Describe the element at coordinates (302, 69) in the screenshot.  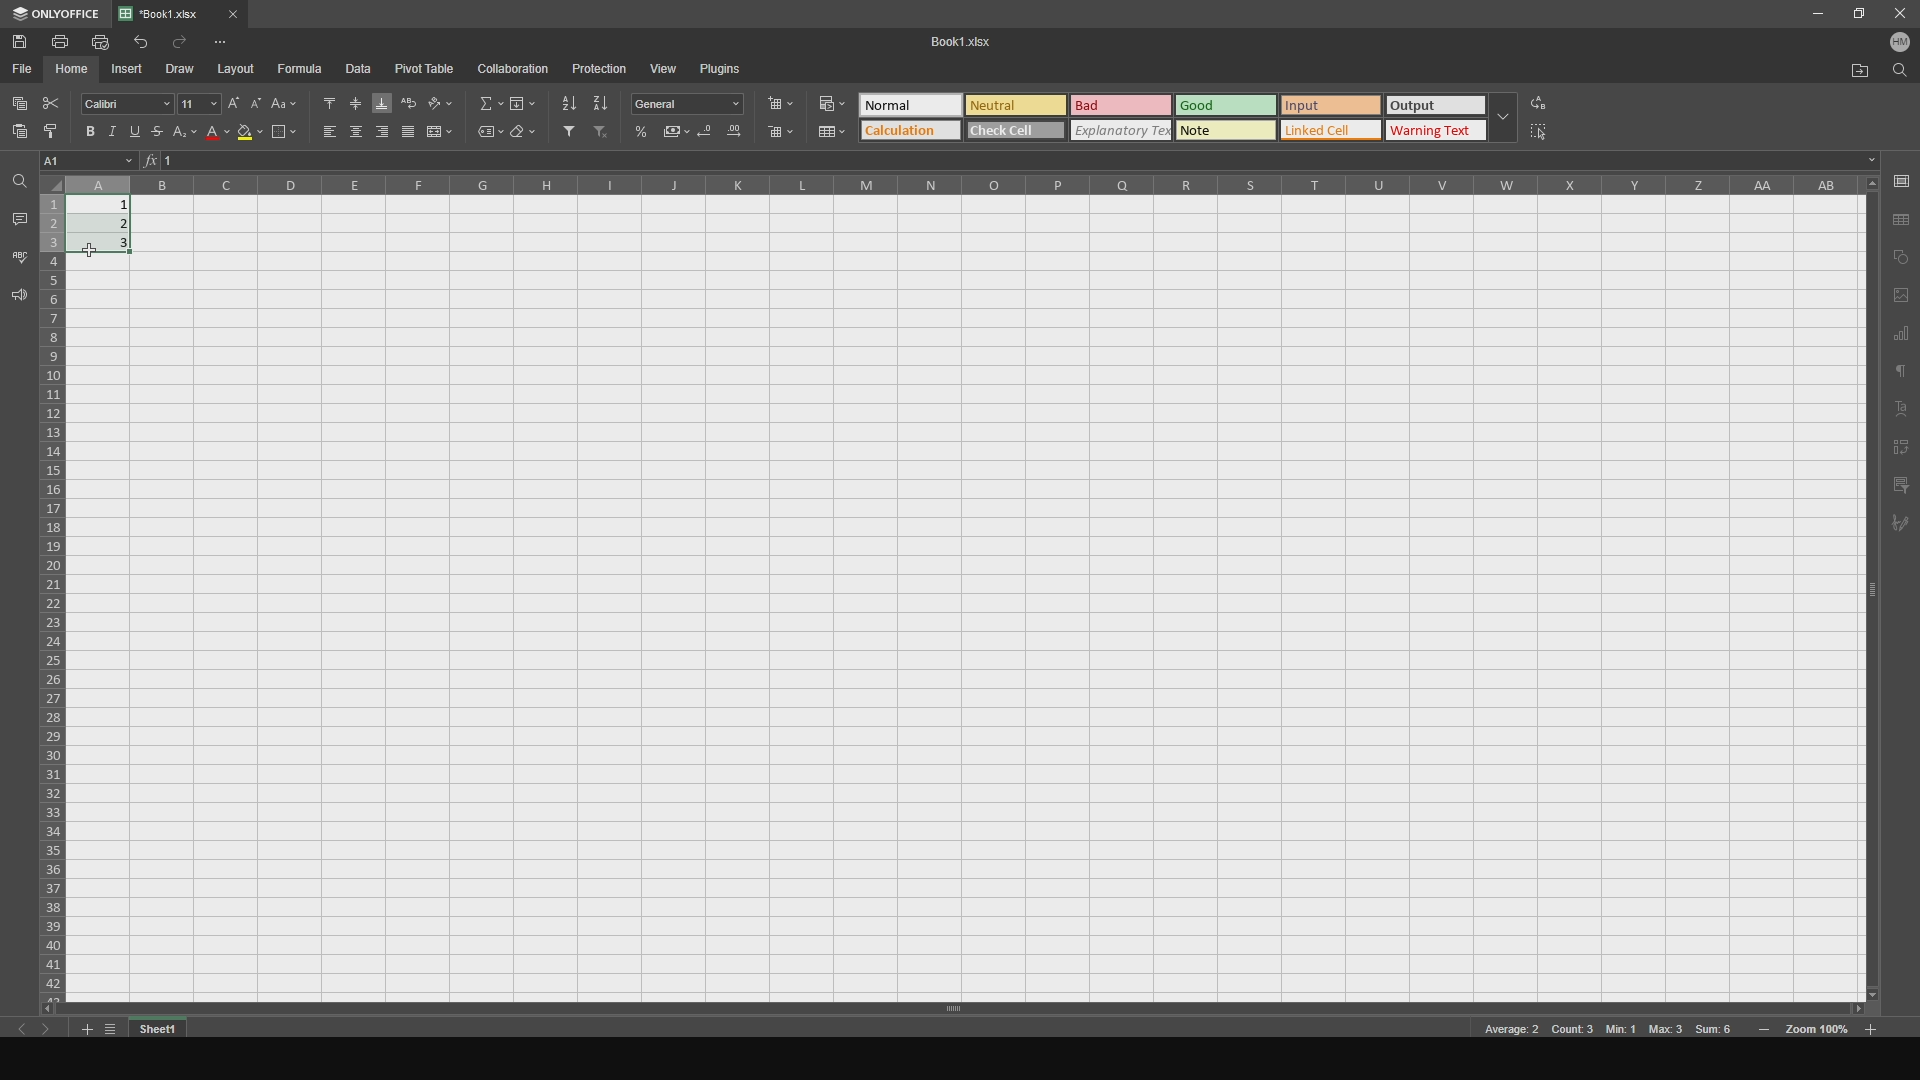
I see `formula` at that location.